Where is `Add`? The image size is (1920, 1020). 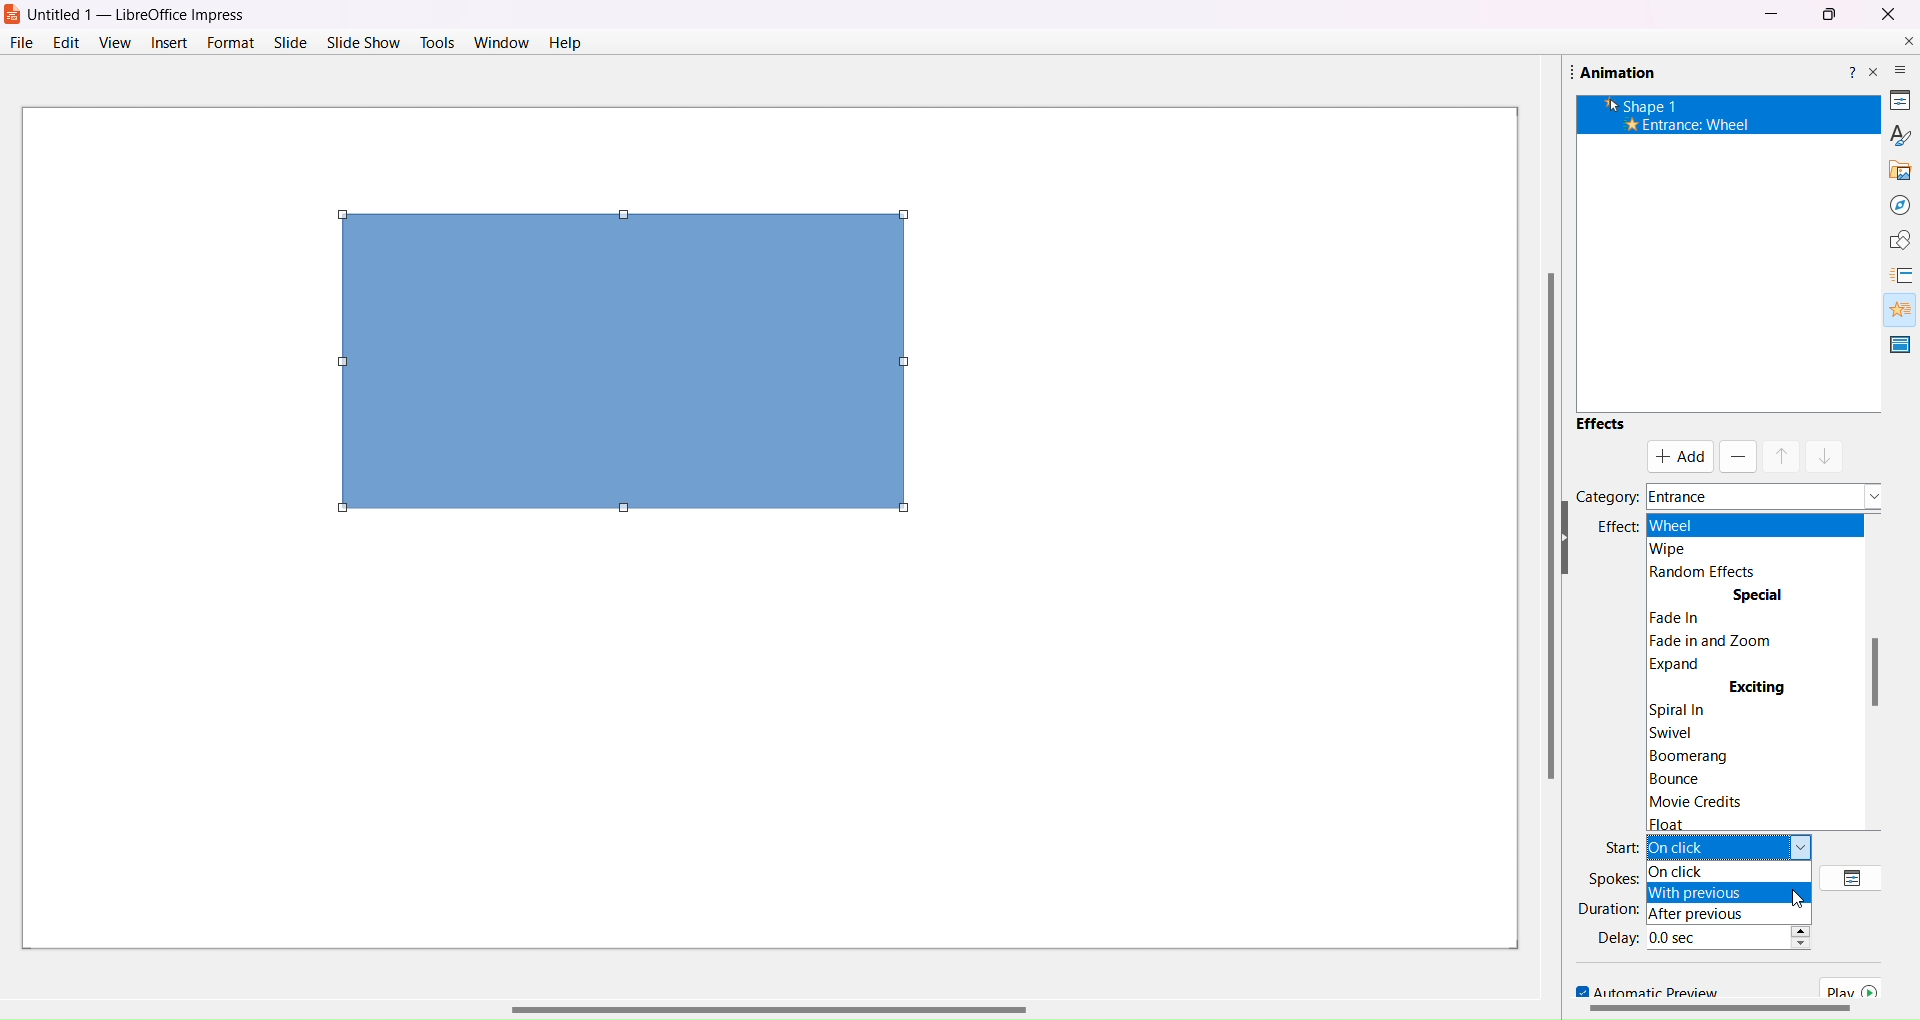 Add is located at coordinates (1683, 456).